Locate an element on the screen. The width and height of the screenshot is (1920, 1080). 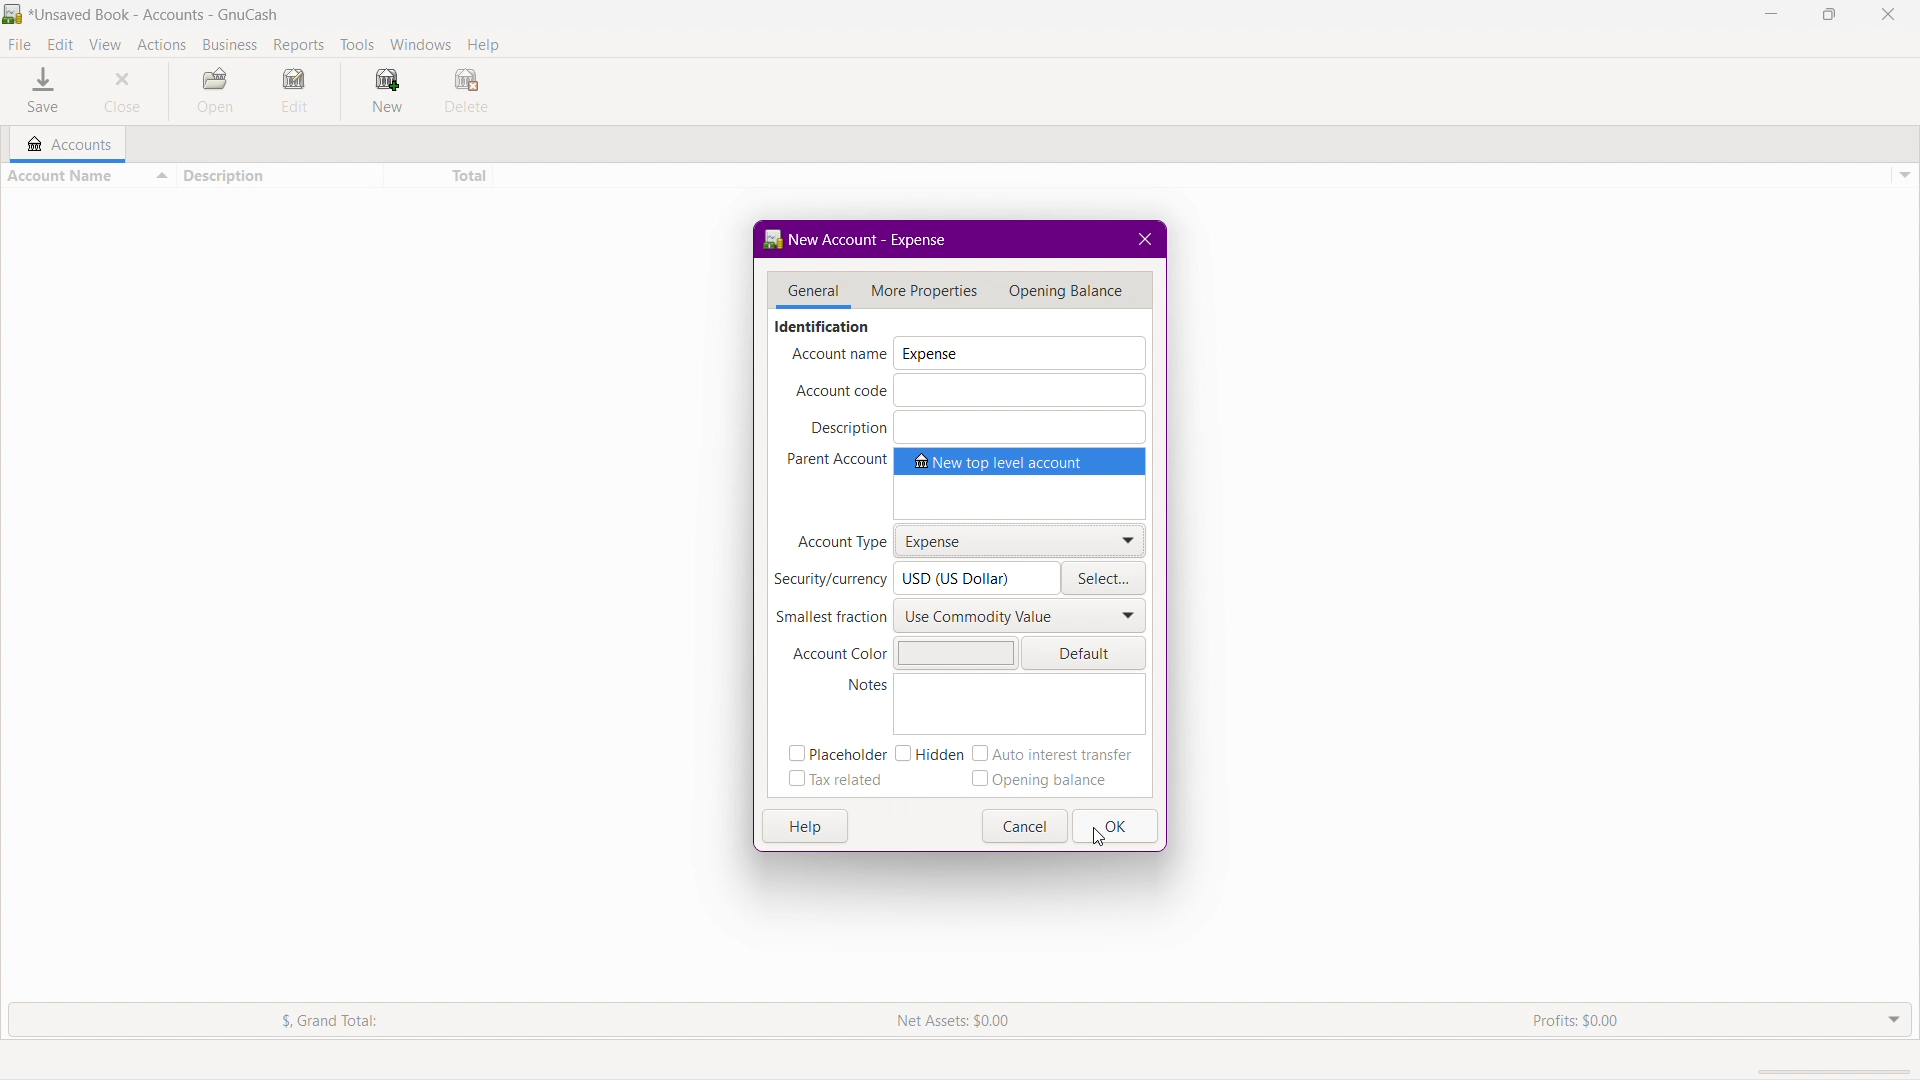
More Properties is located at coordinates (922, 289).